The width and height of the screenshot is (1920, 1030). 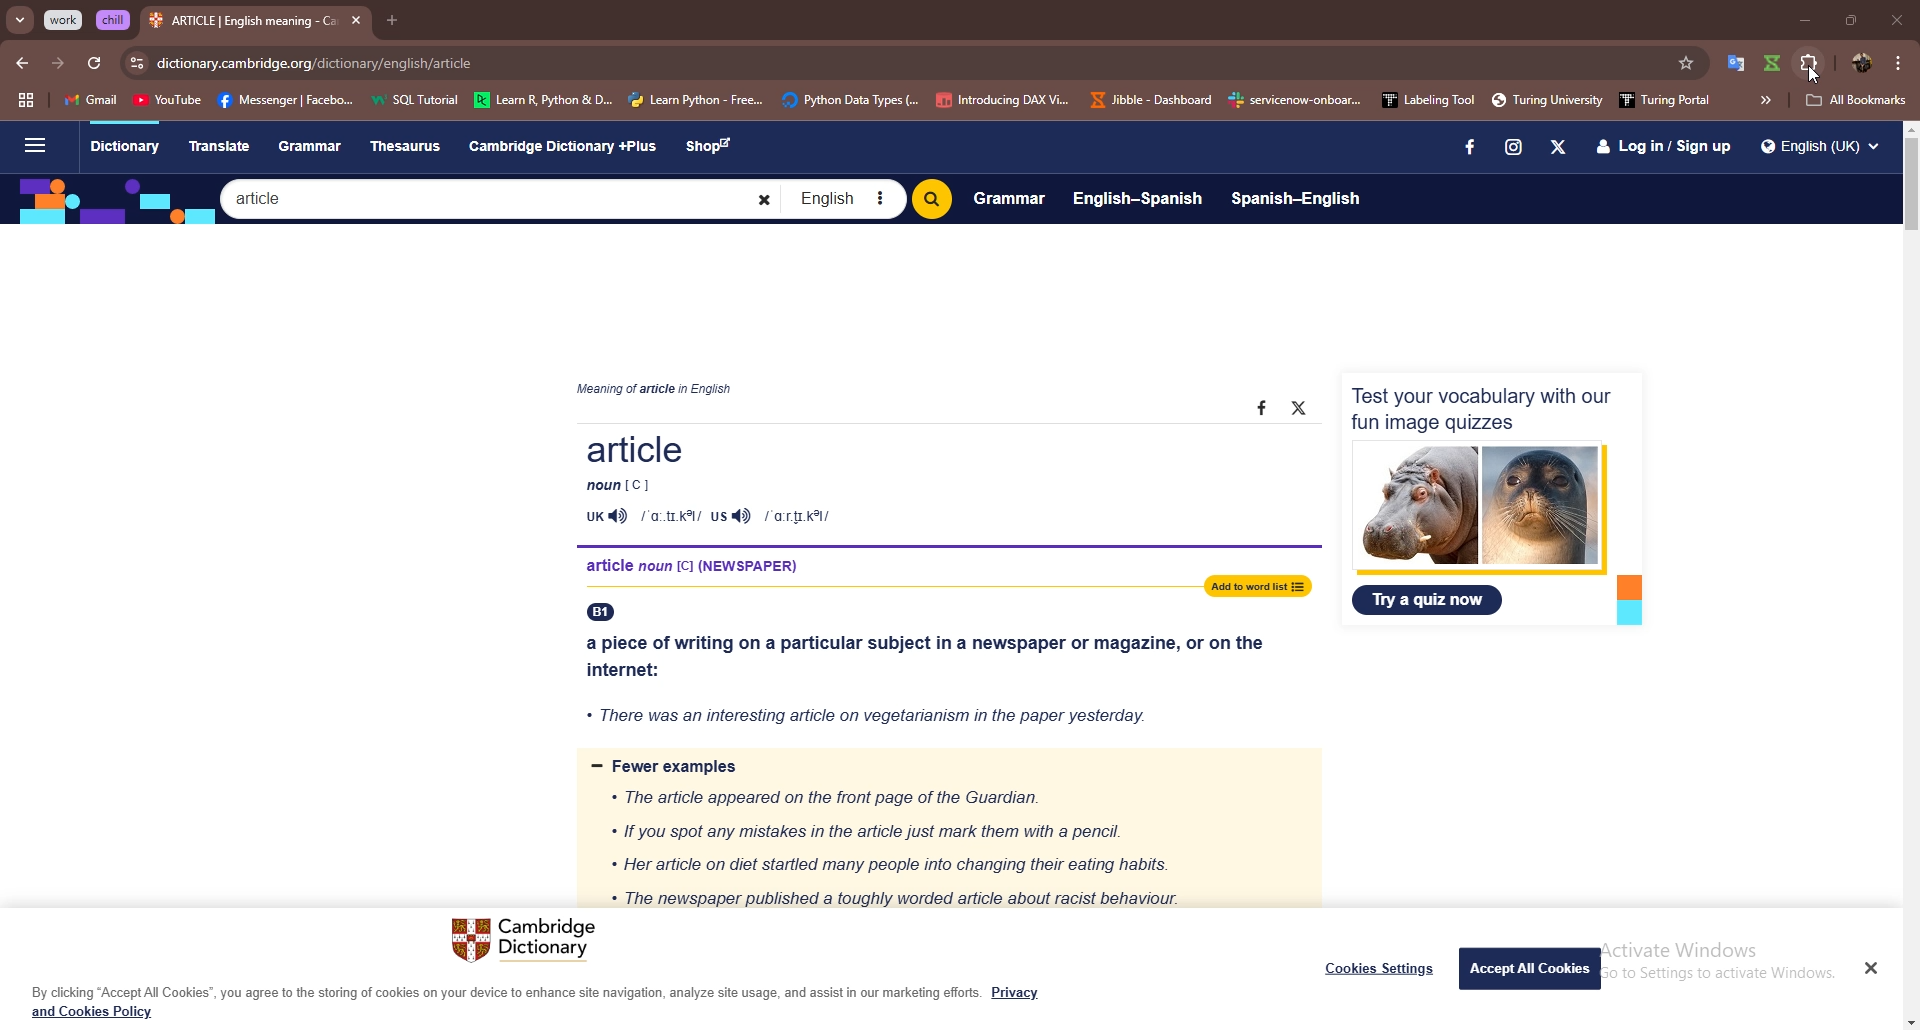 What do you see at coordinates (1863, 63) in the screenshot?
I see `profile` at bounding box center [1863, 63].